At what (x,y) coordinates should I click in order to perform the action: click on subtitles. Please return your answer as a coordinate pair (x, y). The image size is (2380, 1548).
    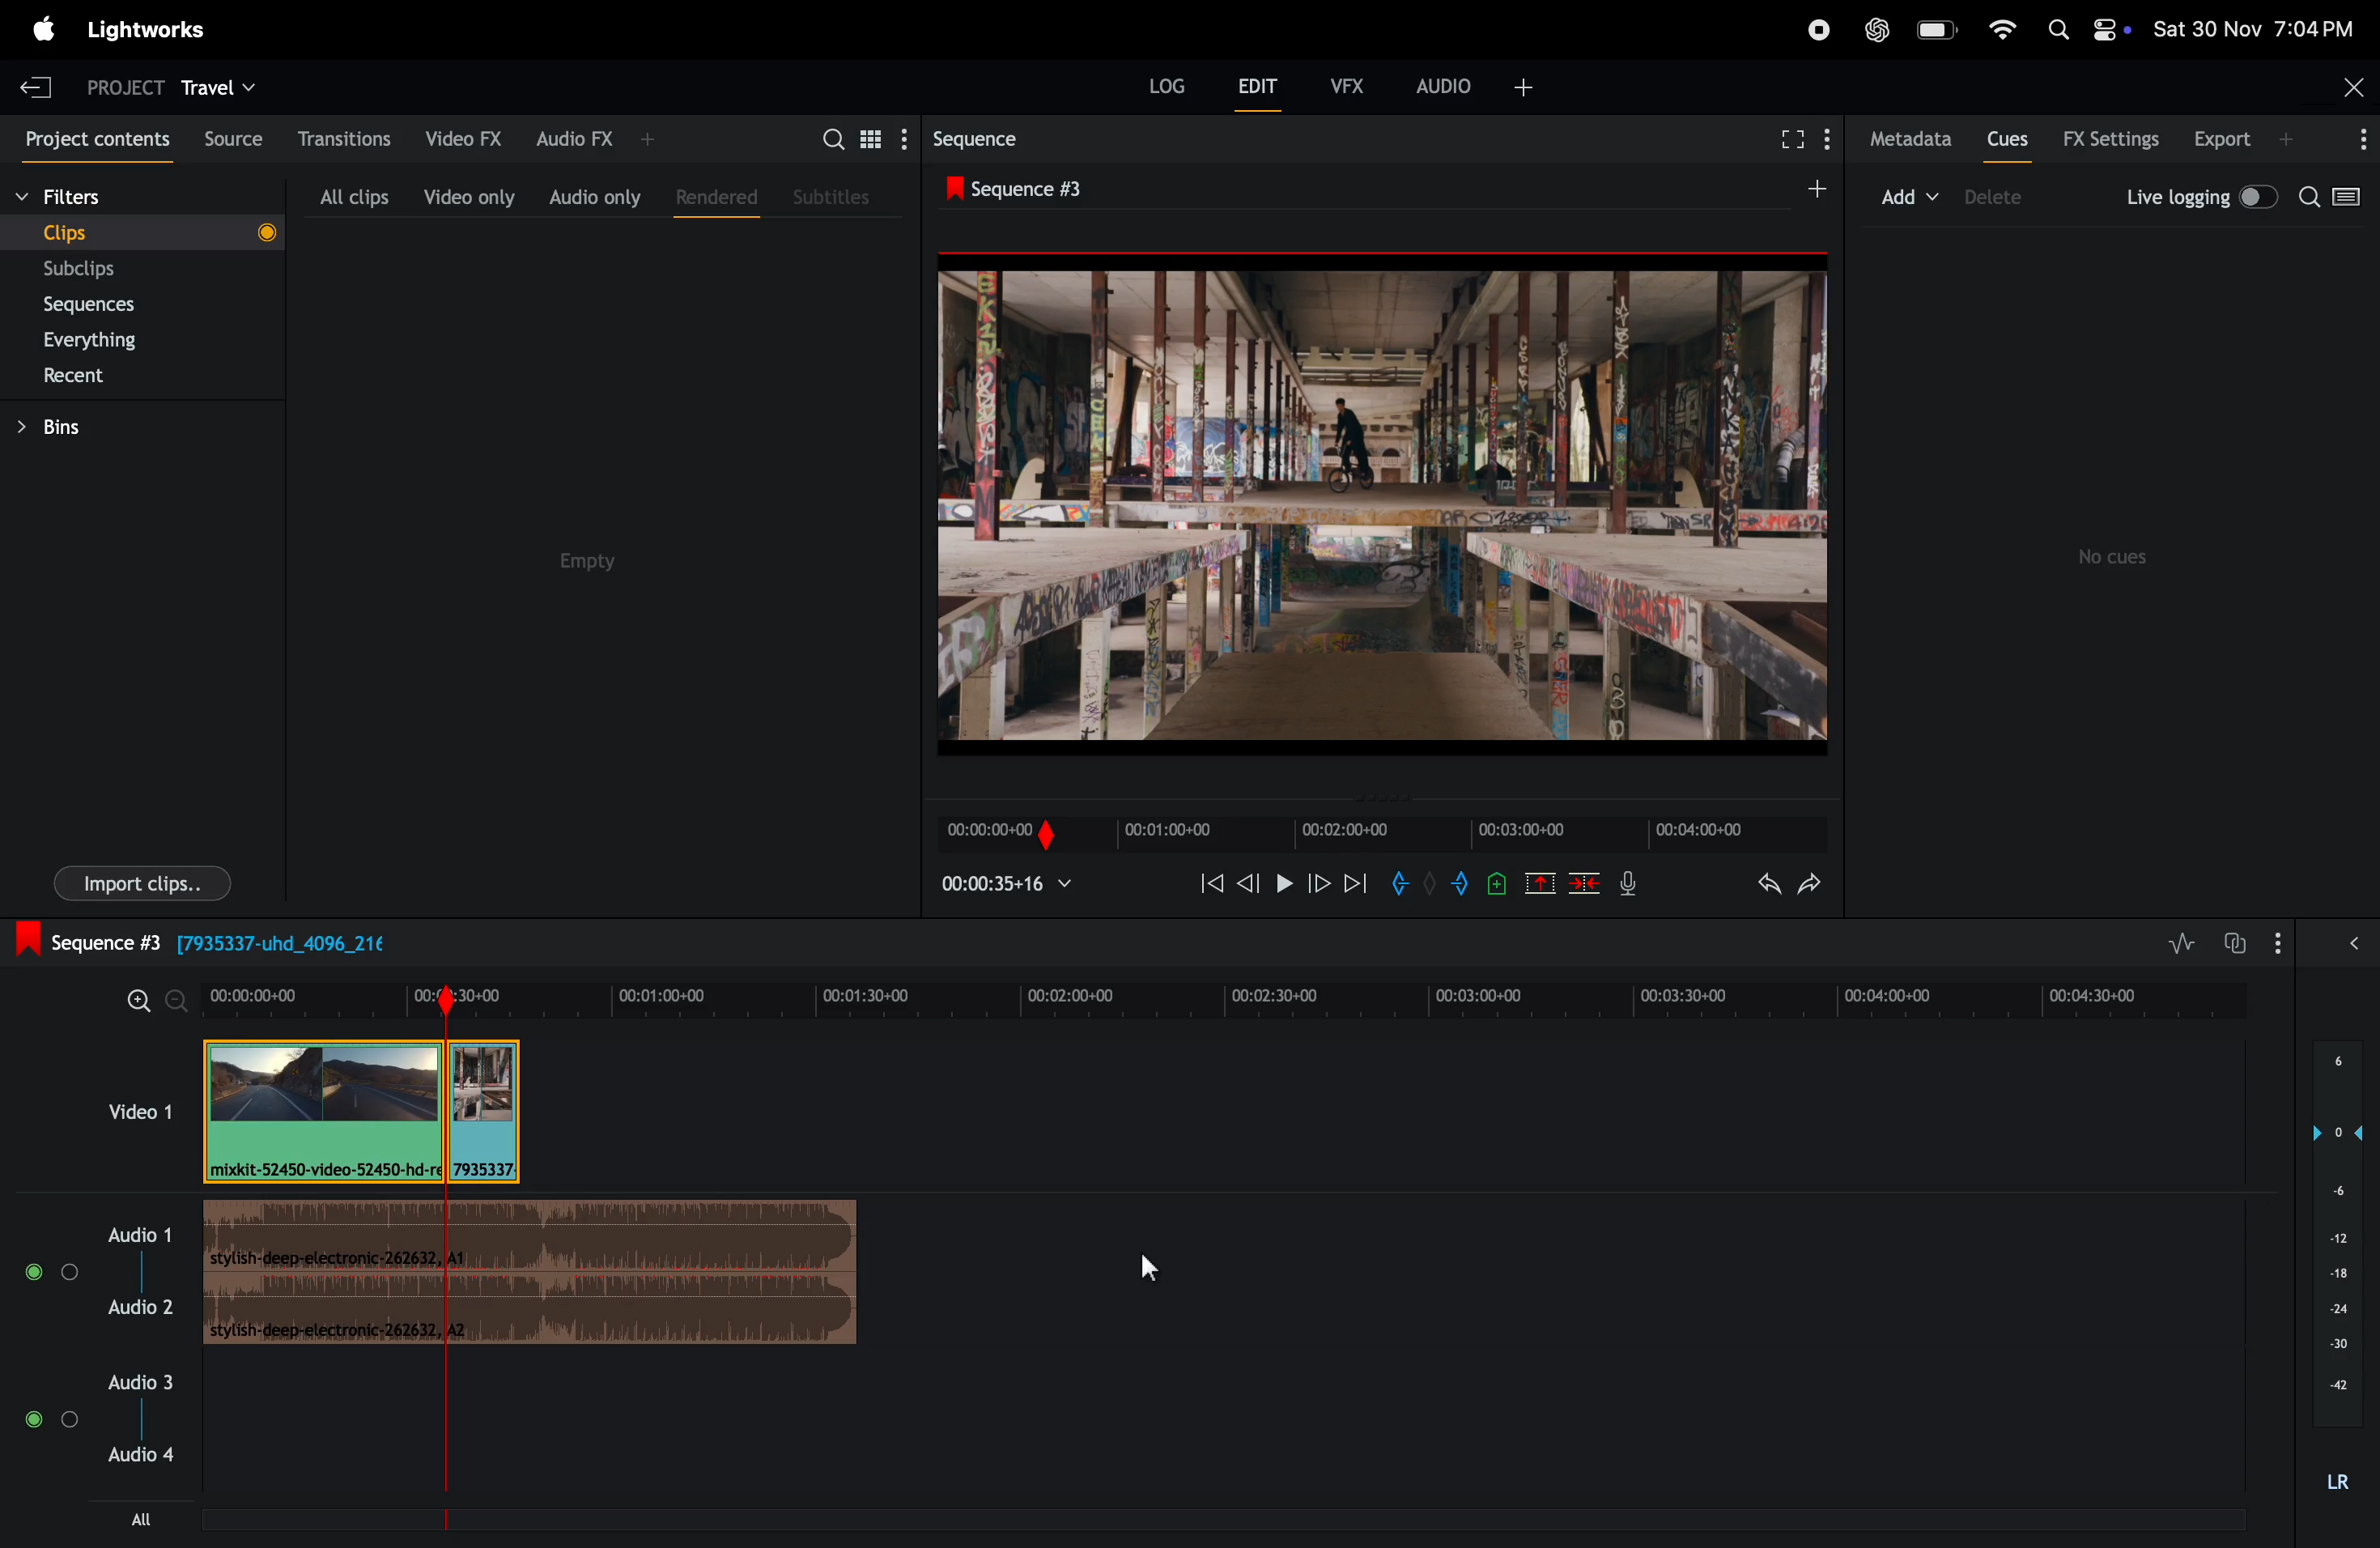
    Looking at the image, I should click on (836, 197).